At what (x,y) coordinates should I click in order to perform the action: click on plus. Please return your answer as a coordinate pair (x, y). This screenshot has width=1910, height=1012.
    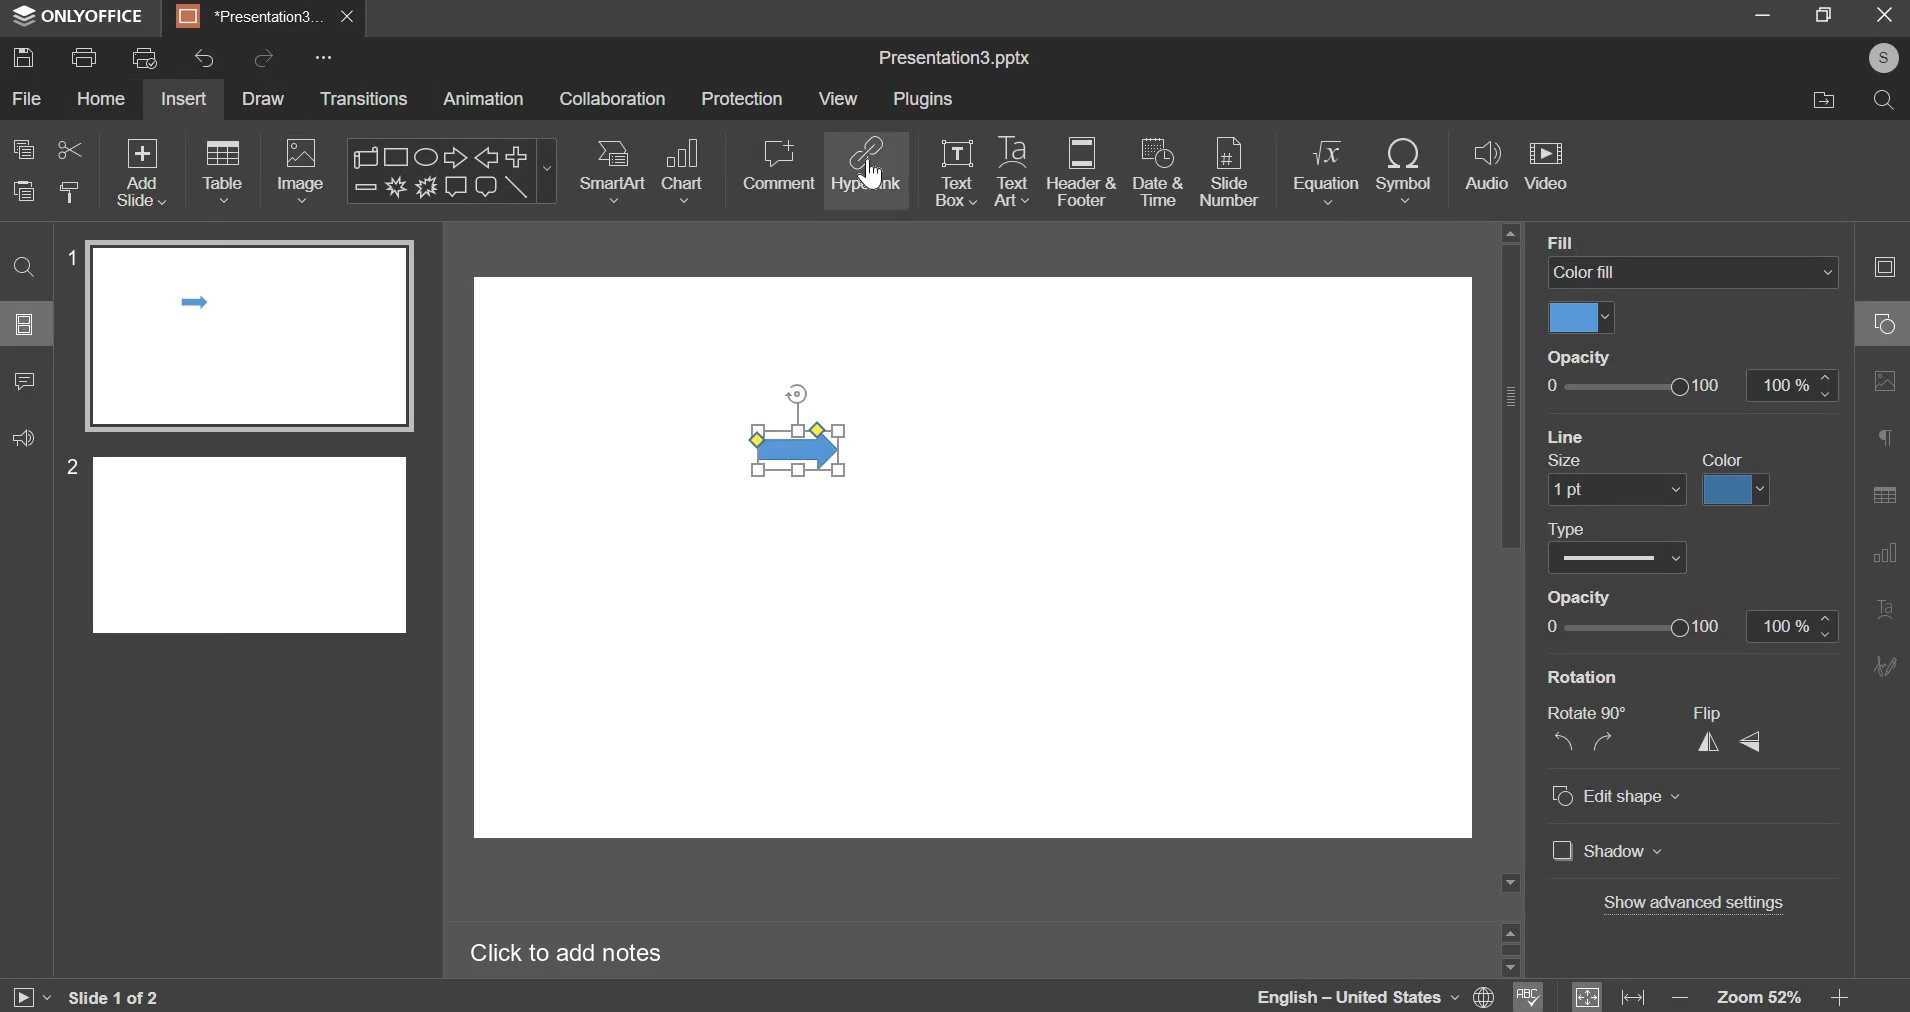
    Looking at the image, I should click on (517, 155).